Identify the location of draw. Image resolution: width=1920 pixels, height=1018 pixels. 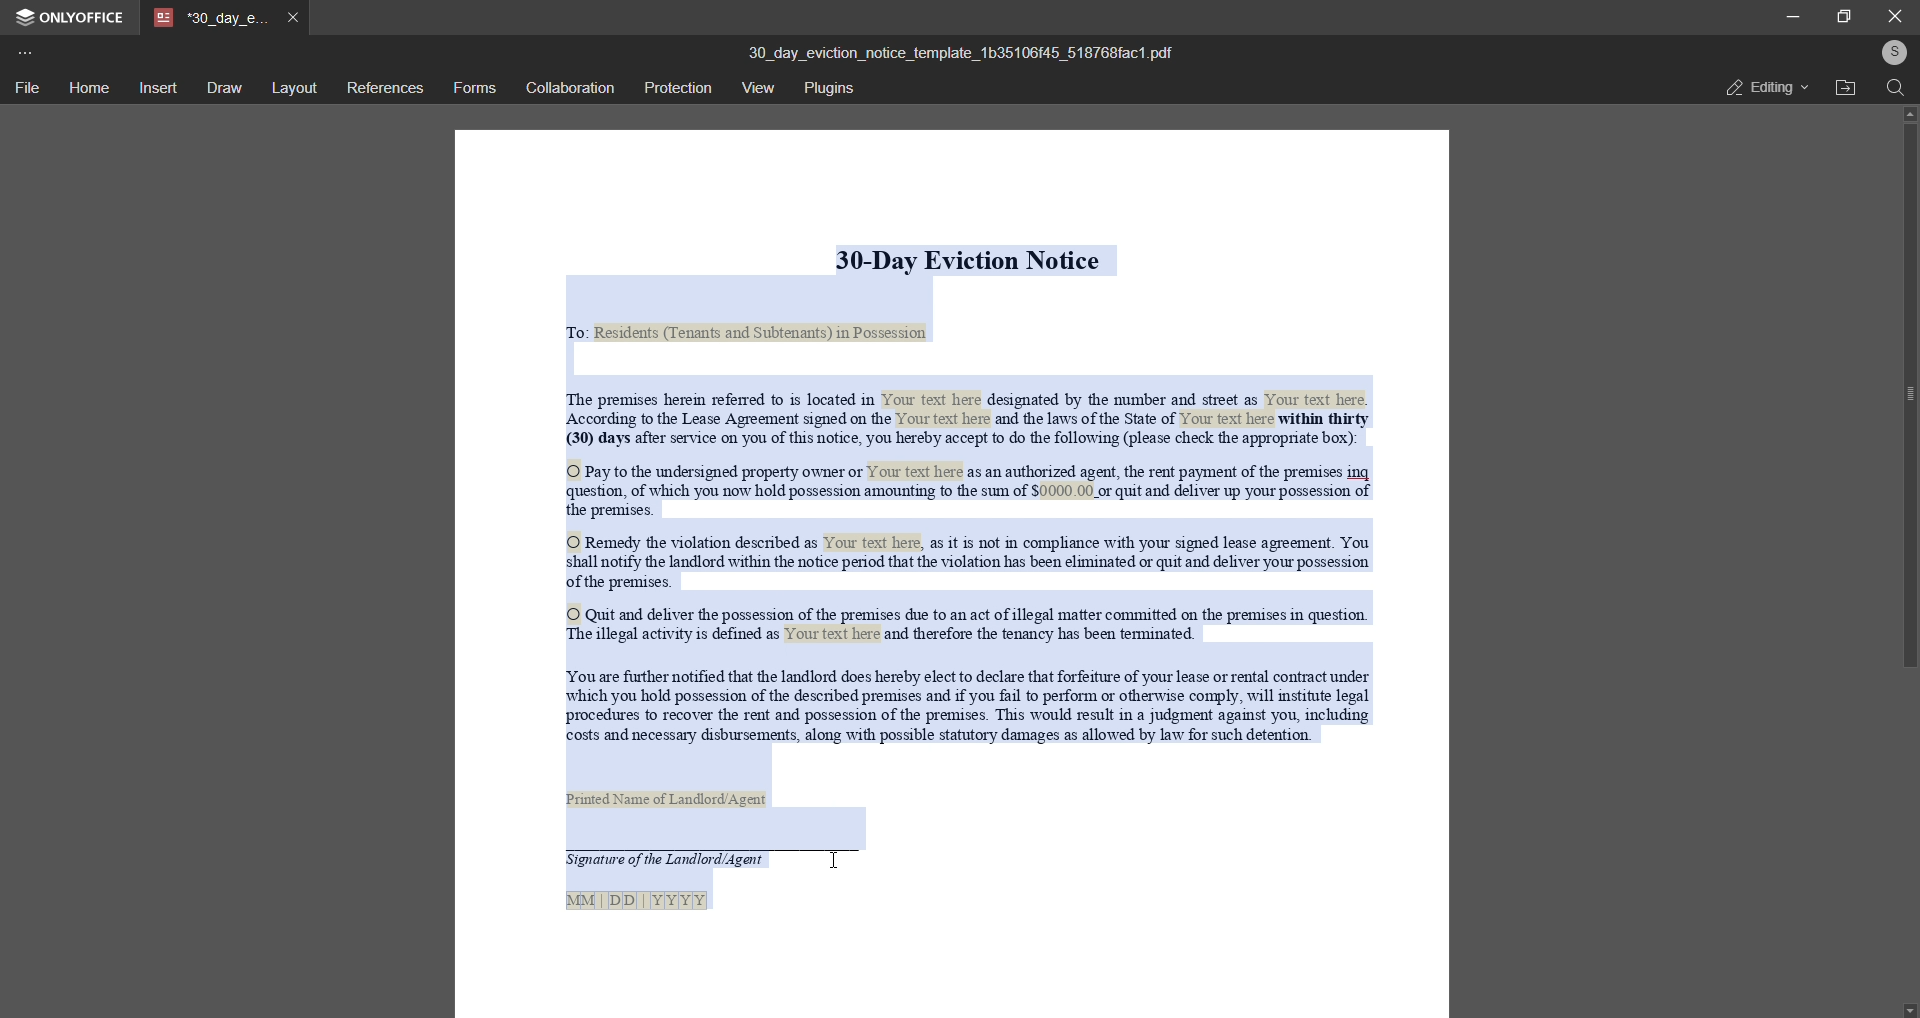
(223, 87).